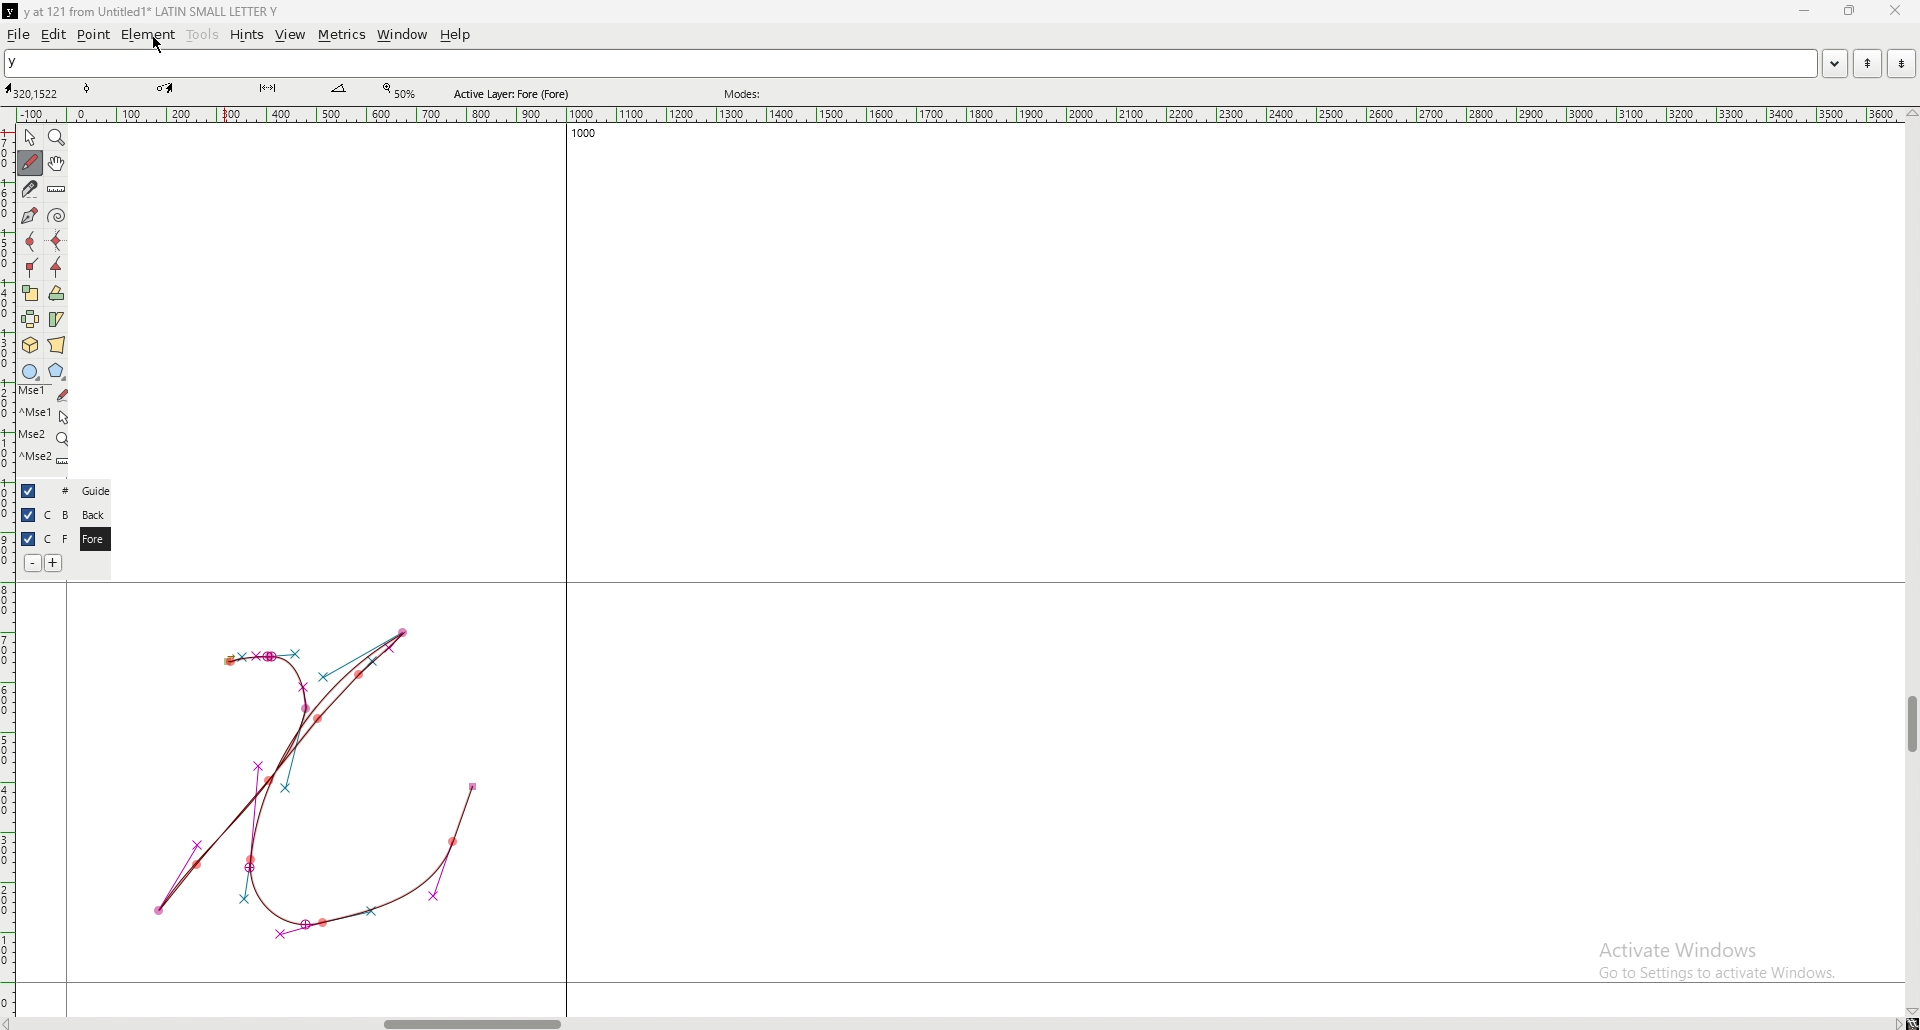 Image resolution: width=1920 pixels, height=1030 pixels. Describe the element at coordinates (266, 89) in the screenshot. I see `knife tool` at that location.